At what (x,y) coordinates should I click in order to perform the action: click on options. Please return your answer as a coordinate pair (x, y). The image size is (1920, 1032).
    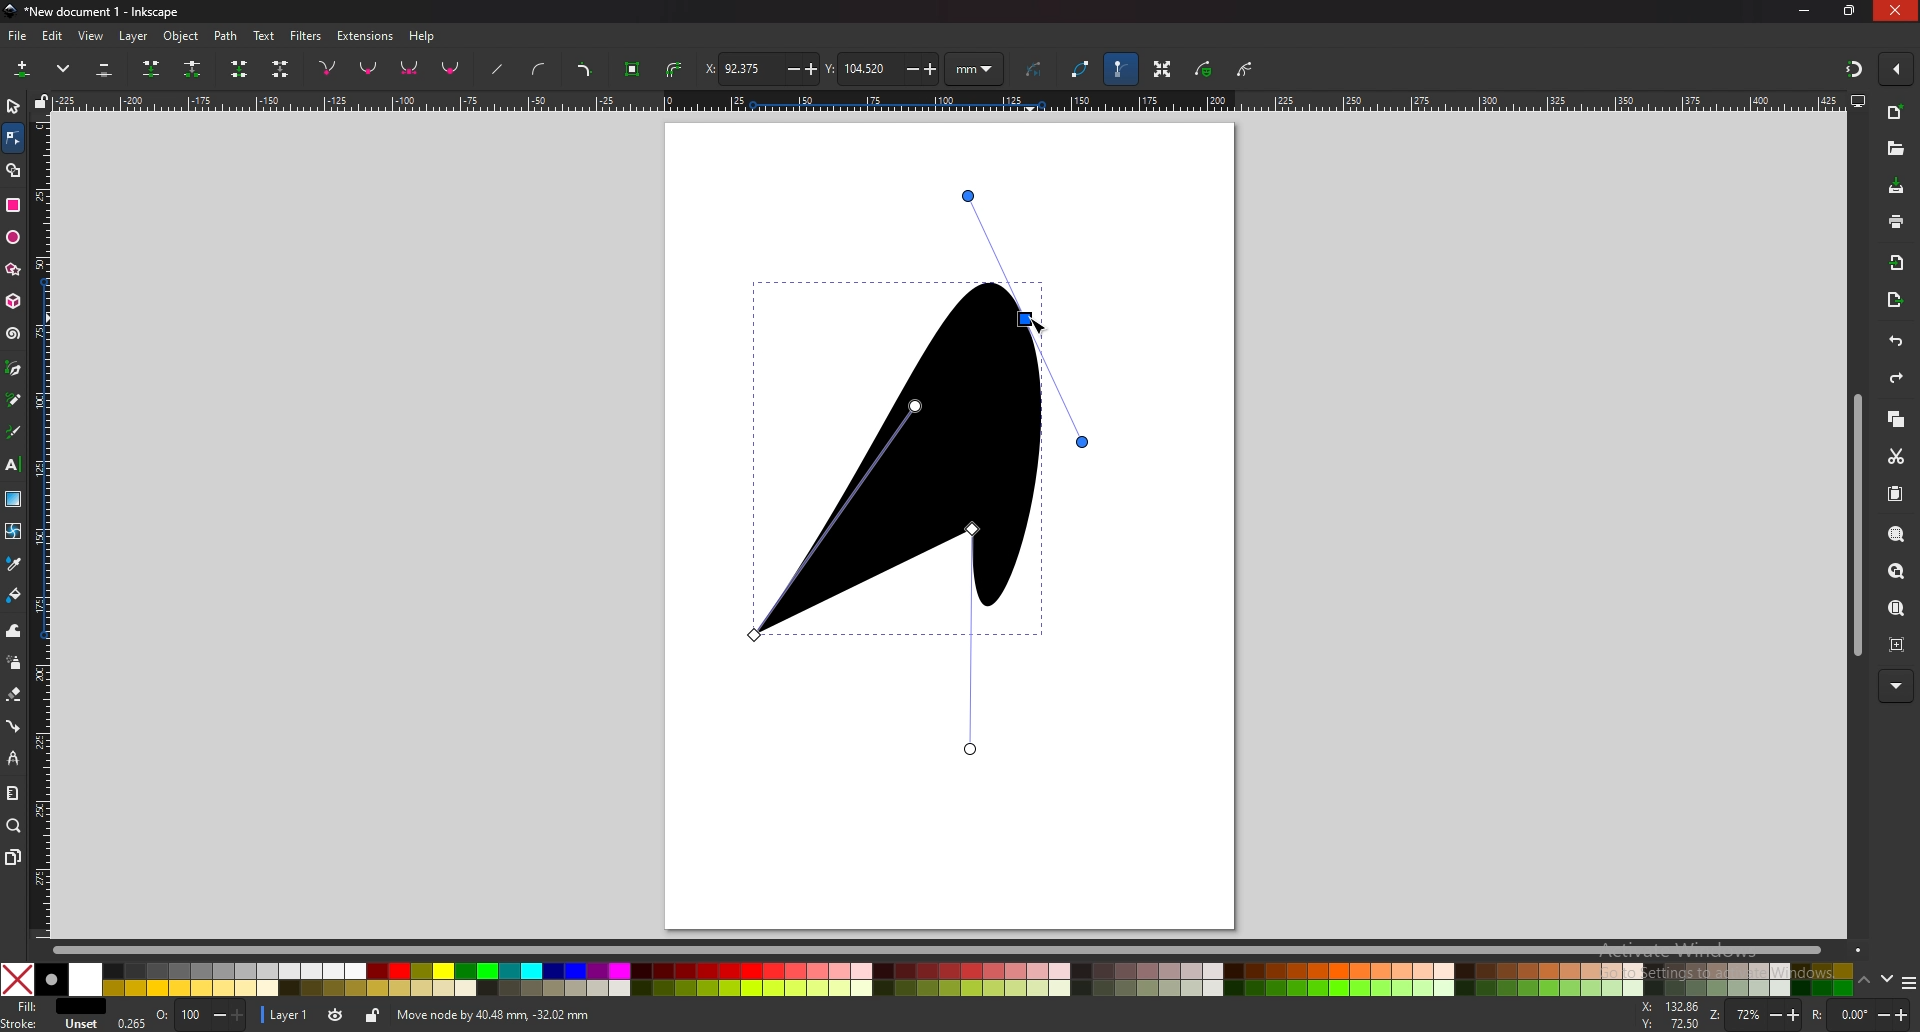
    Looking at the image, I should click on (1909, 982).